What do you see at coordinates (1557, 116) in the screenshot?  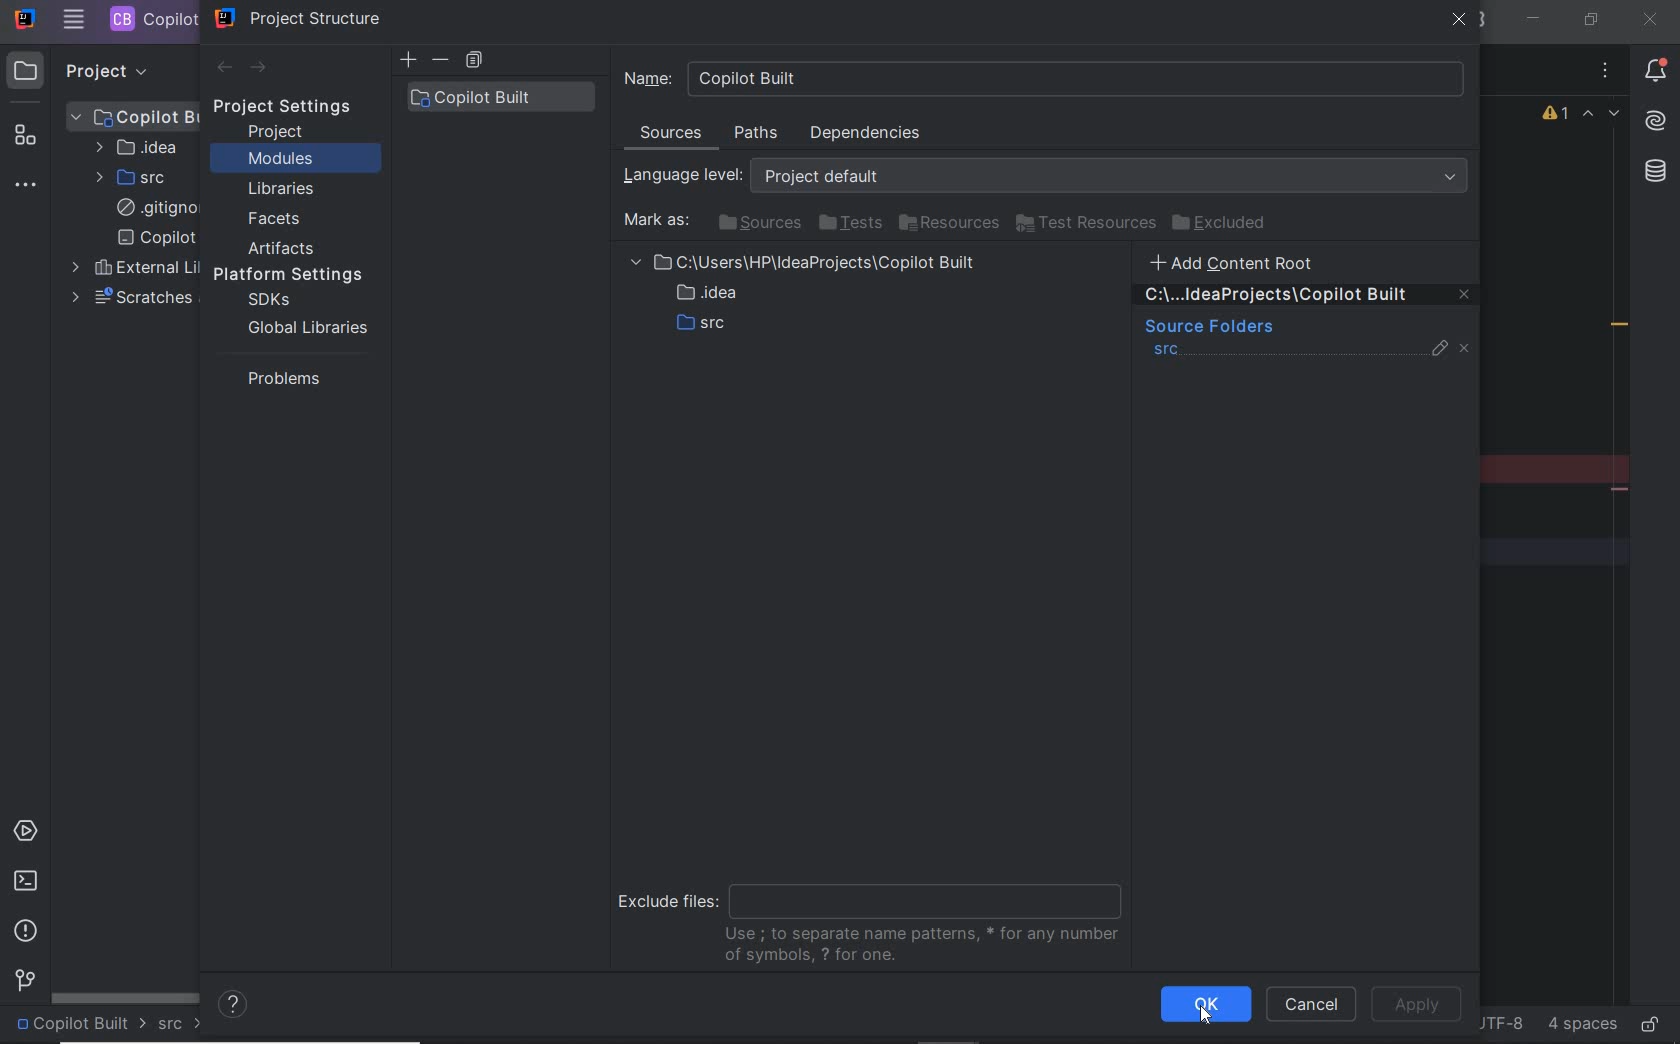 I see `1 warning` at bounding box center [1557, 116].